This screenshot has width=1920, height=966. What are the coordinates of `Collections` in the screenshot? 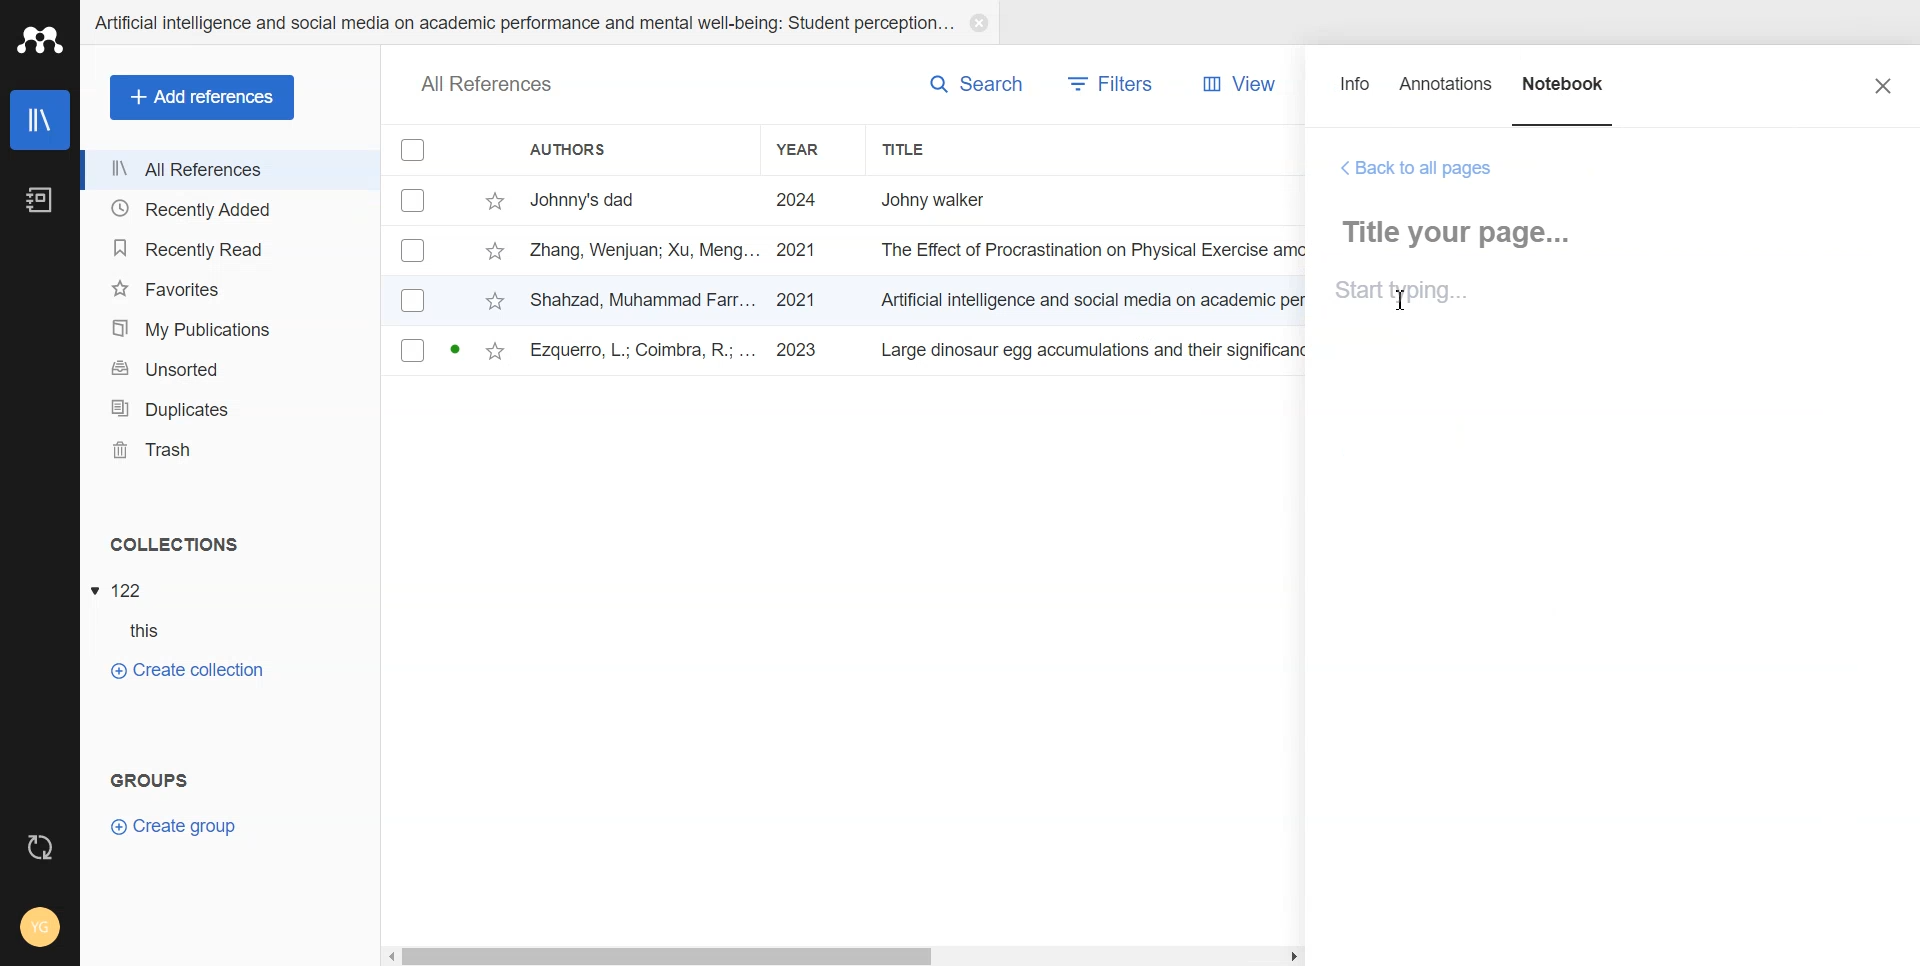 It's located at (231, 544).